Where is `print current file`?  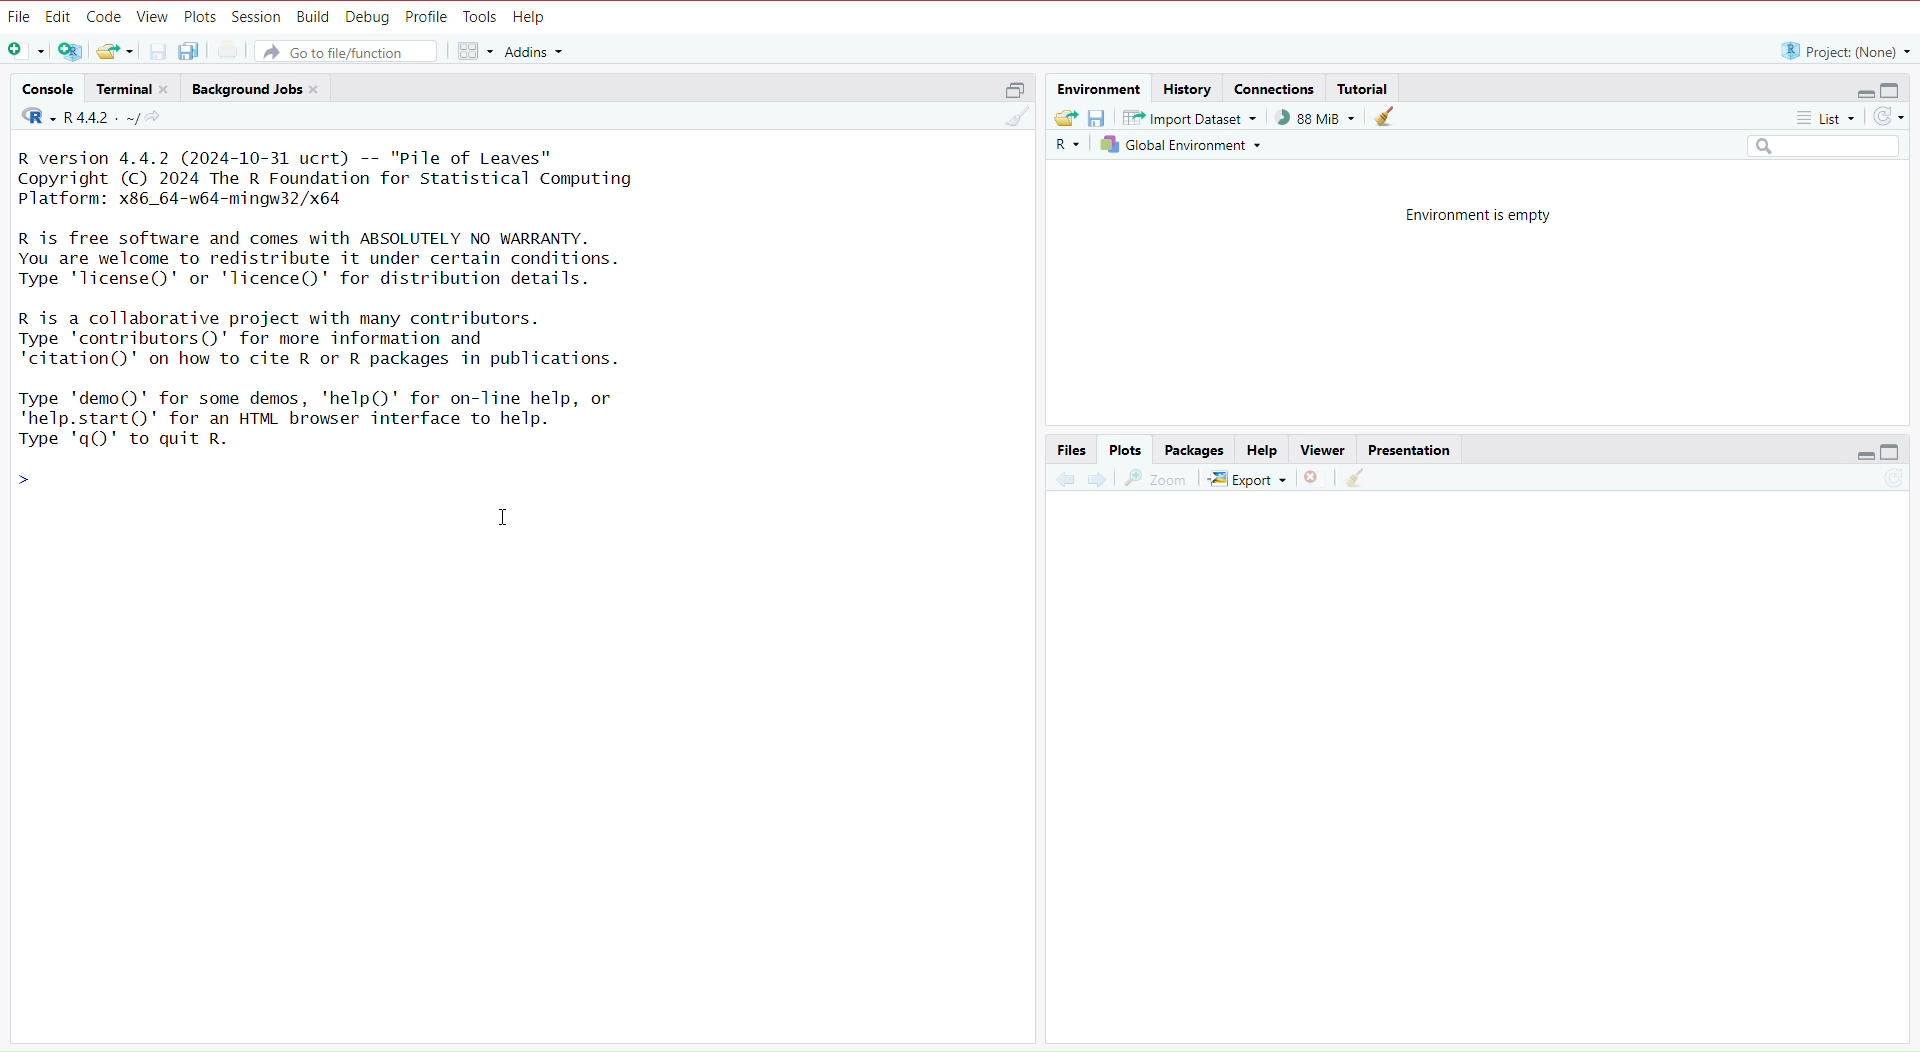
print current file is located at coordinates (231, 51).